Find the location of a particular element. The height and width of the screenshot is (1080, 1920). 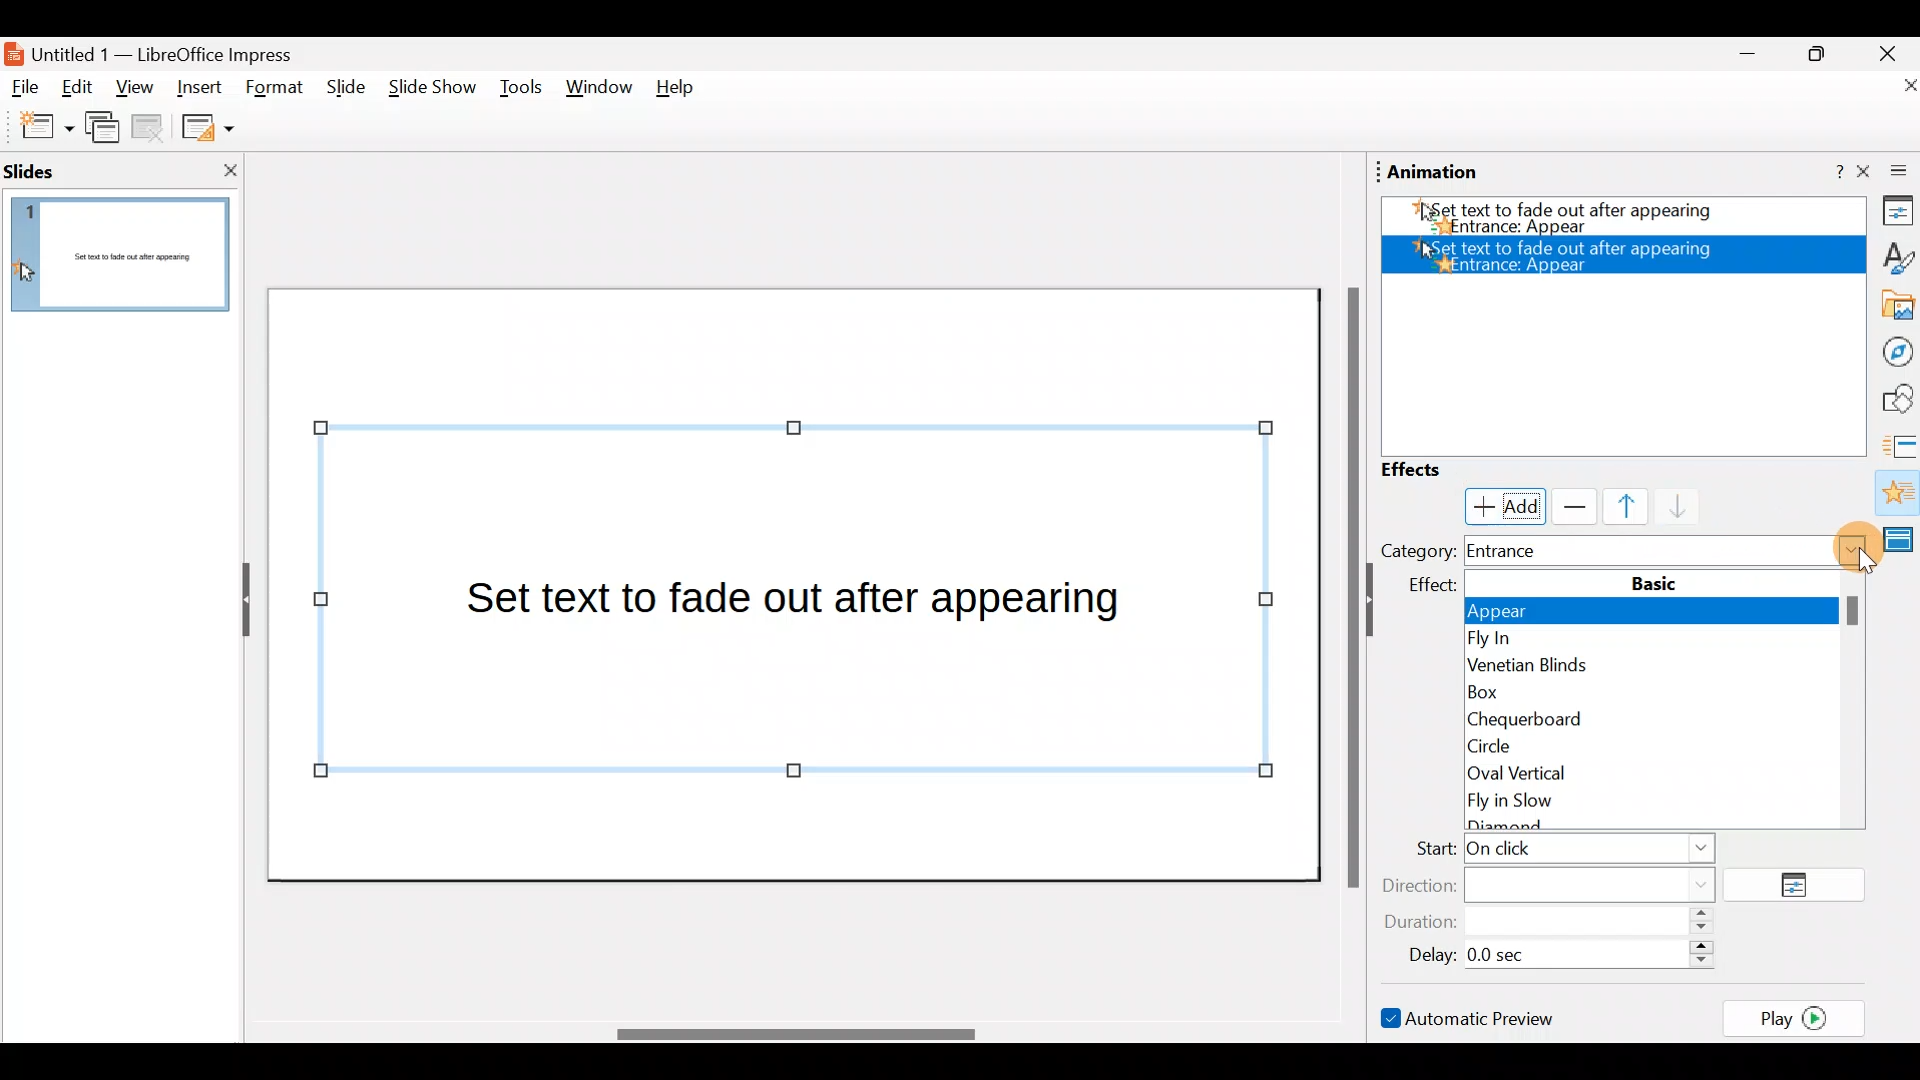

Slide show is located at coordinates (430, 92).